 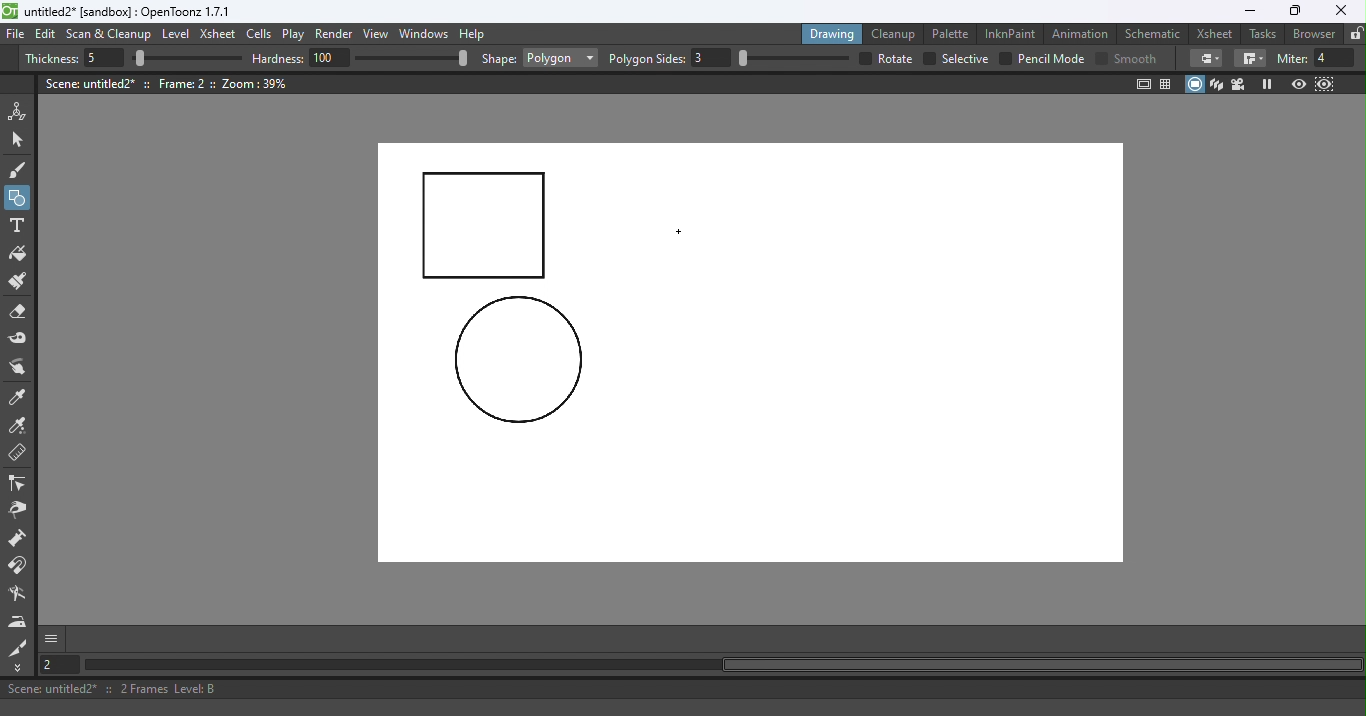 What do you see at coordinates (297, 35) in the screenshot?
I see `Play` at bounding box center [297, 35].